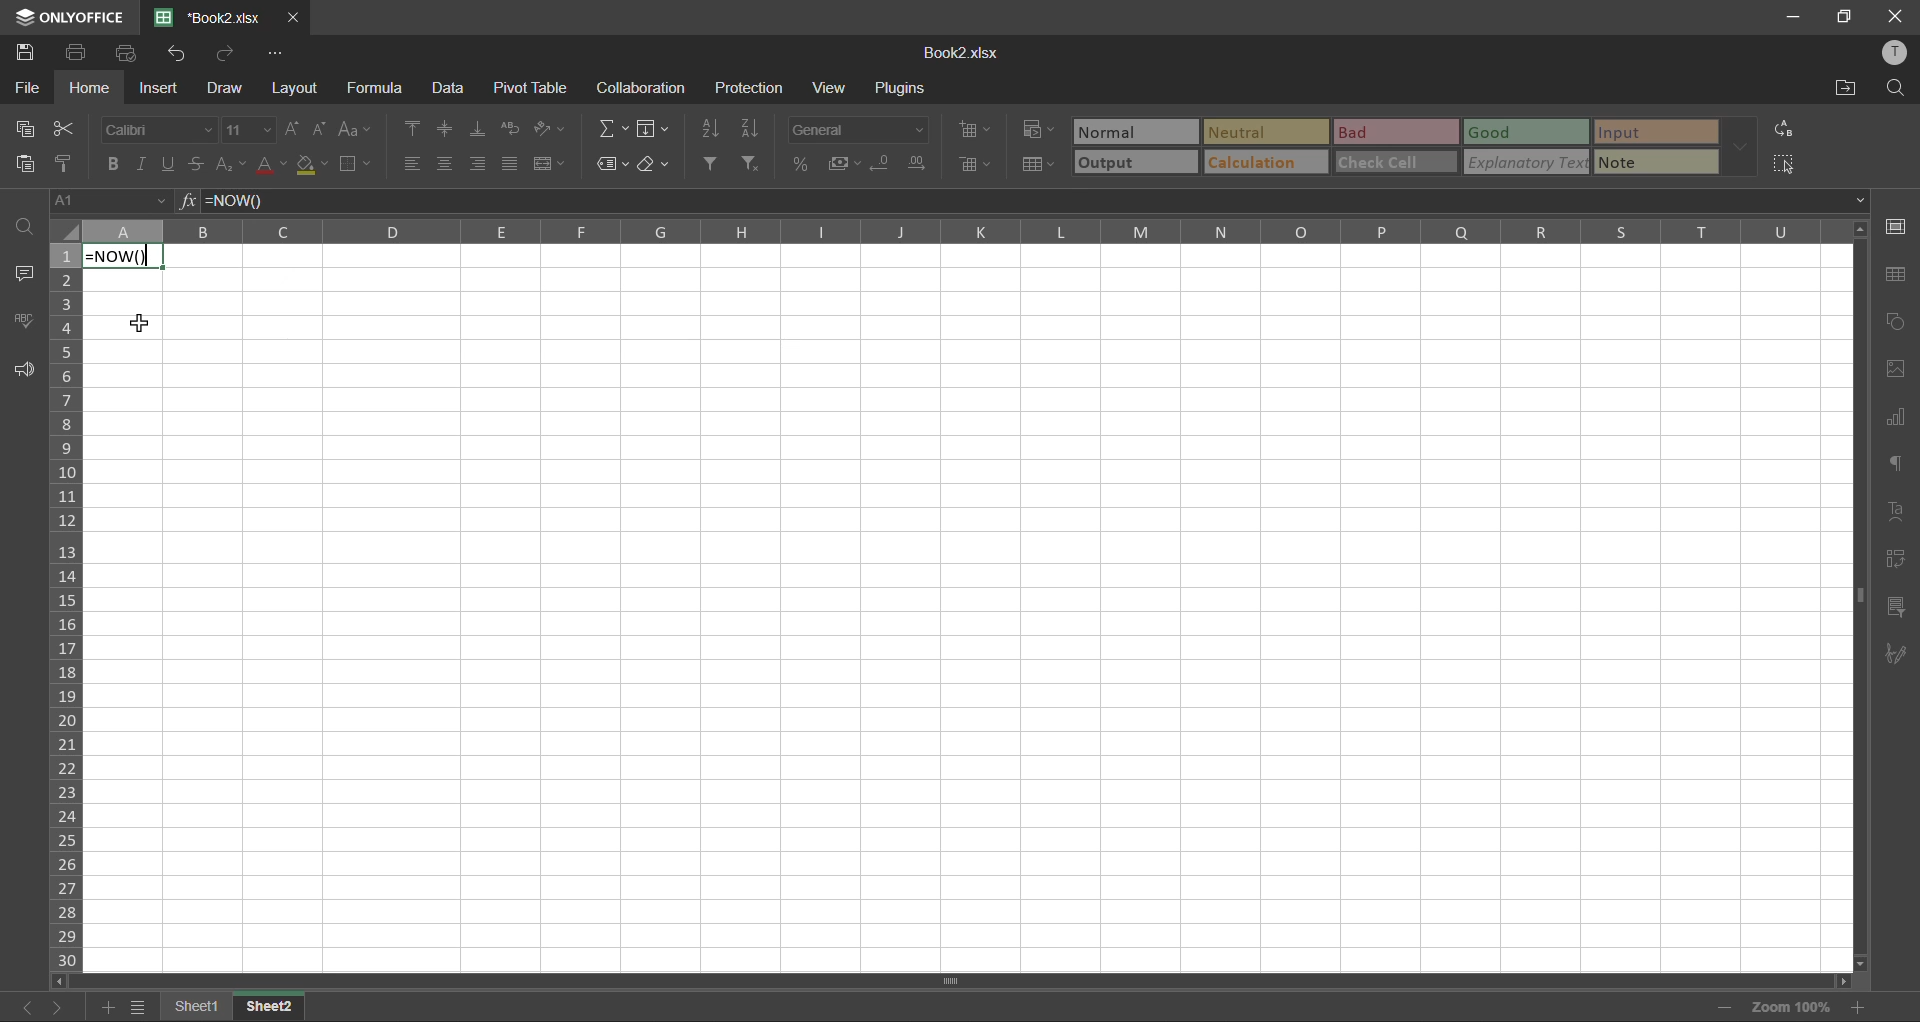 The width and height of the screenshot is (1920, 1022). Describe the element at coordinates (352, 129) in the screenshot. I see `change case` at that location.